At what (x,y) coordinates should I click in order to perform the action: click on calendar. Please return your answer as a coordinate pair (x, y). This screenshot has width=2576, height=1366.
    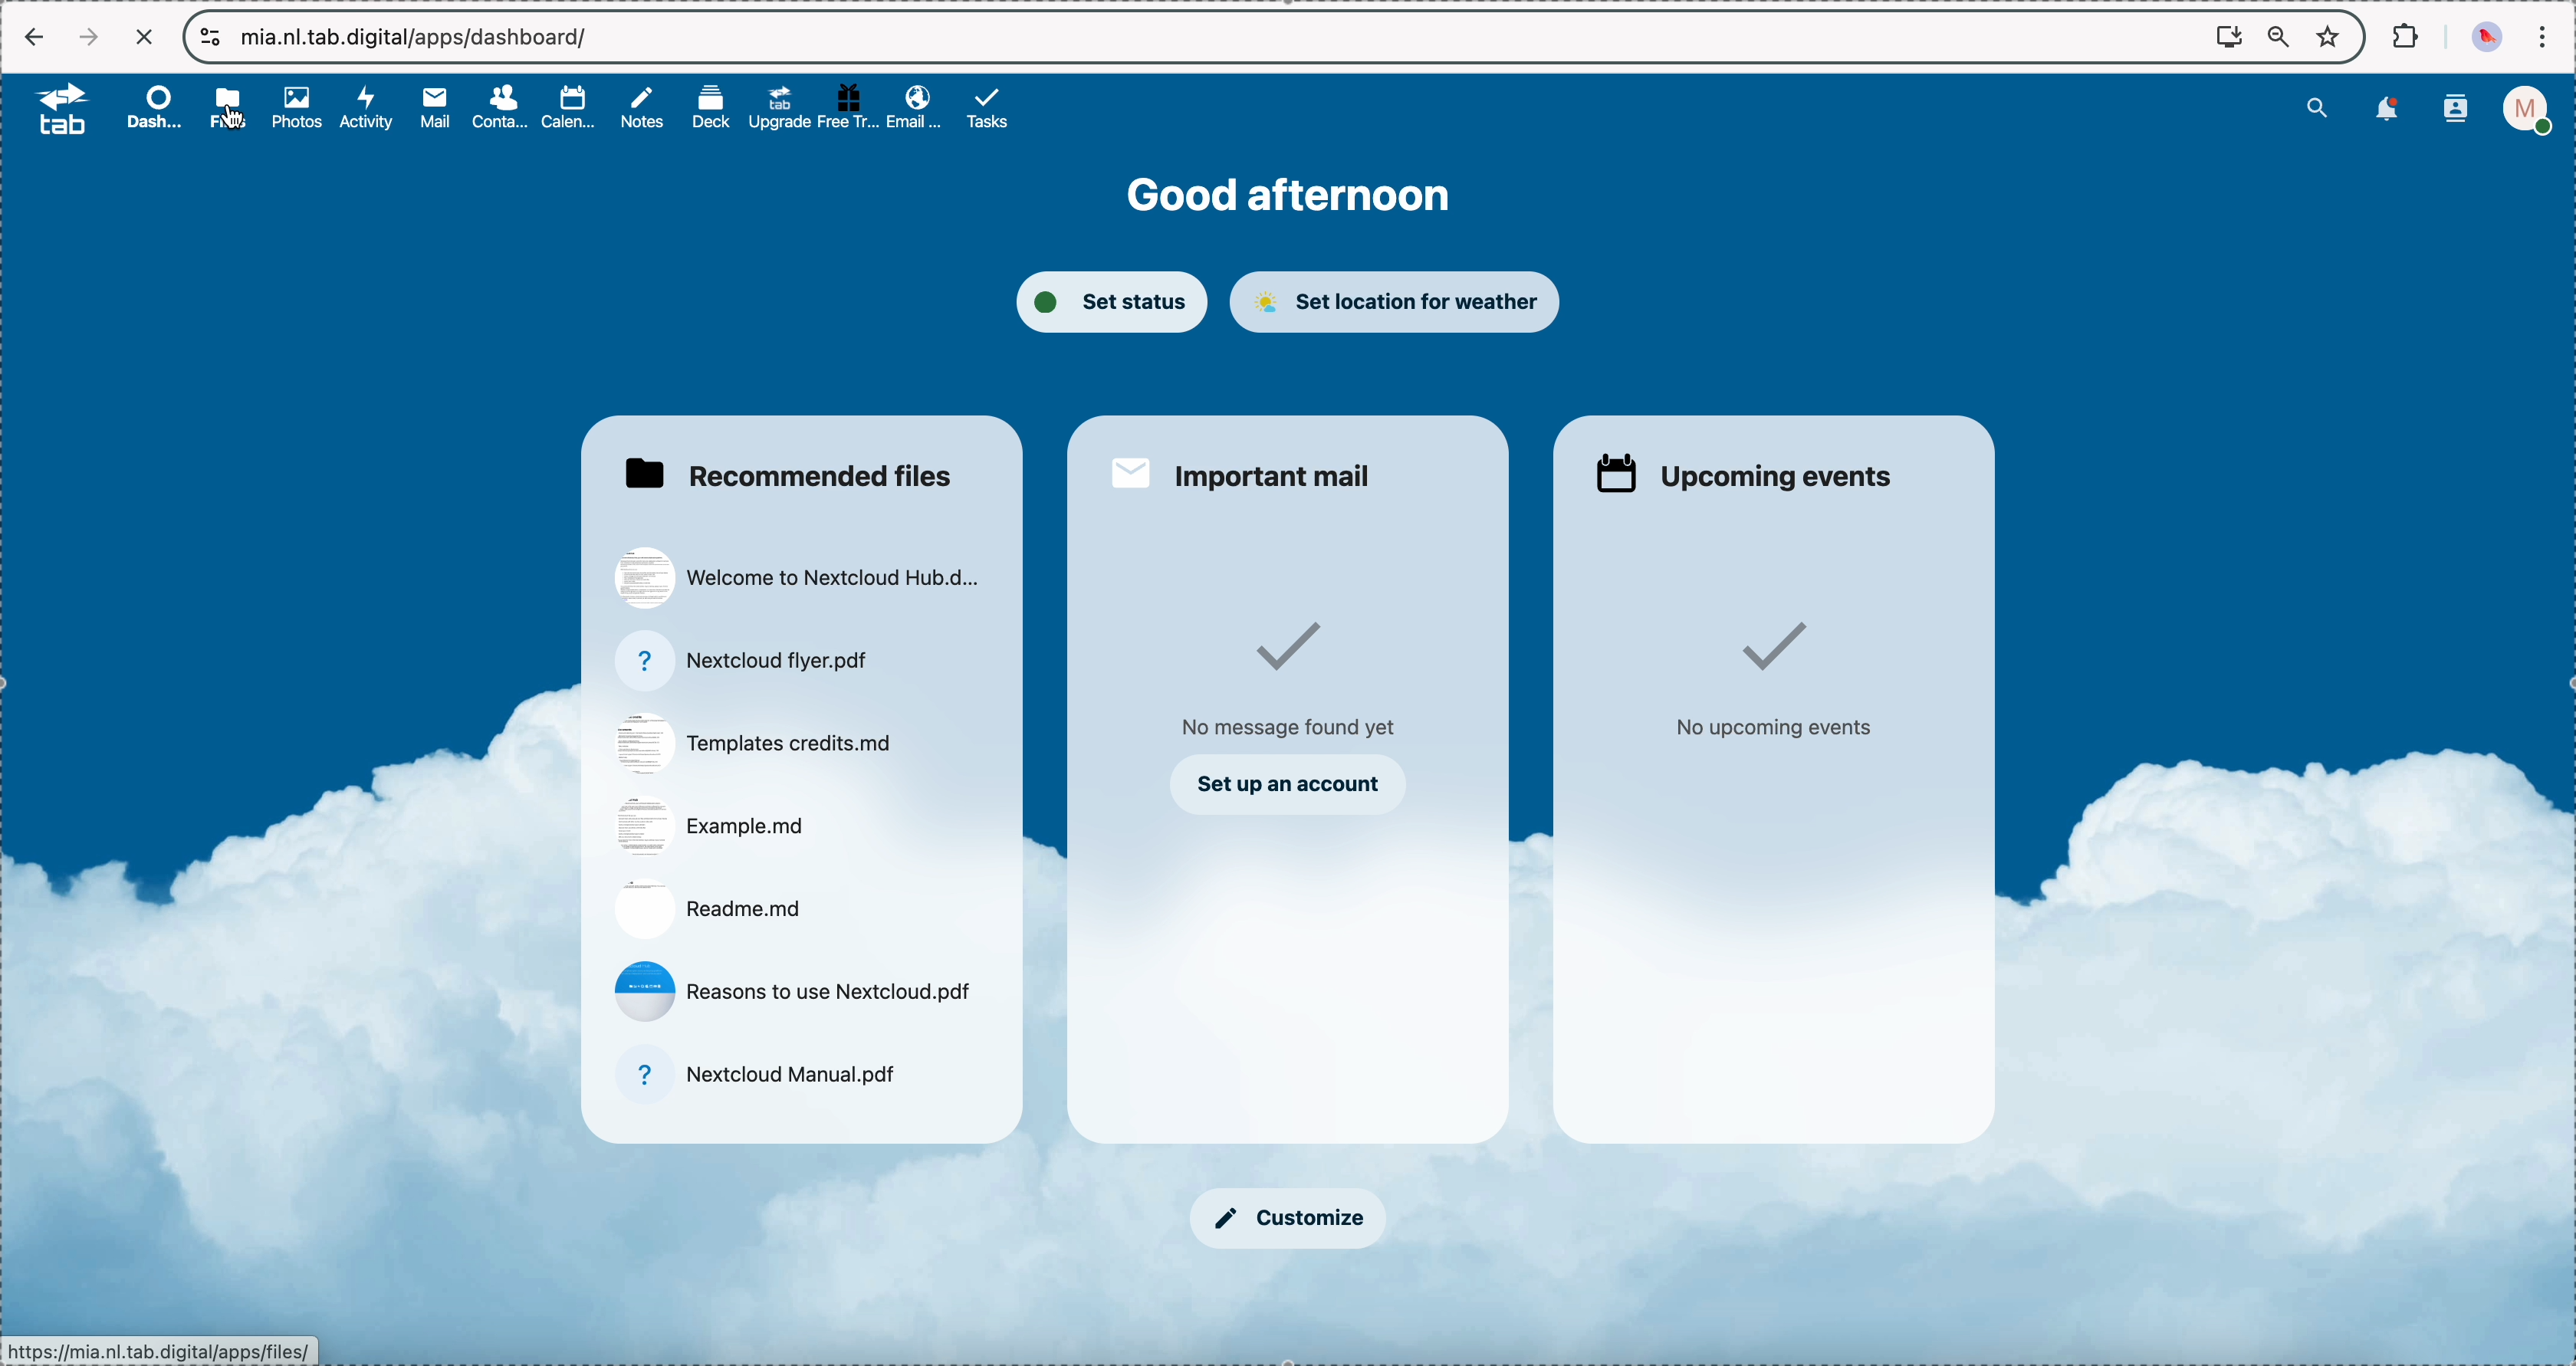
    Looking at the image, I should click on (572, 106).